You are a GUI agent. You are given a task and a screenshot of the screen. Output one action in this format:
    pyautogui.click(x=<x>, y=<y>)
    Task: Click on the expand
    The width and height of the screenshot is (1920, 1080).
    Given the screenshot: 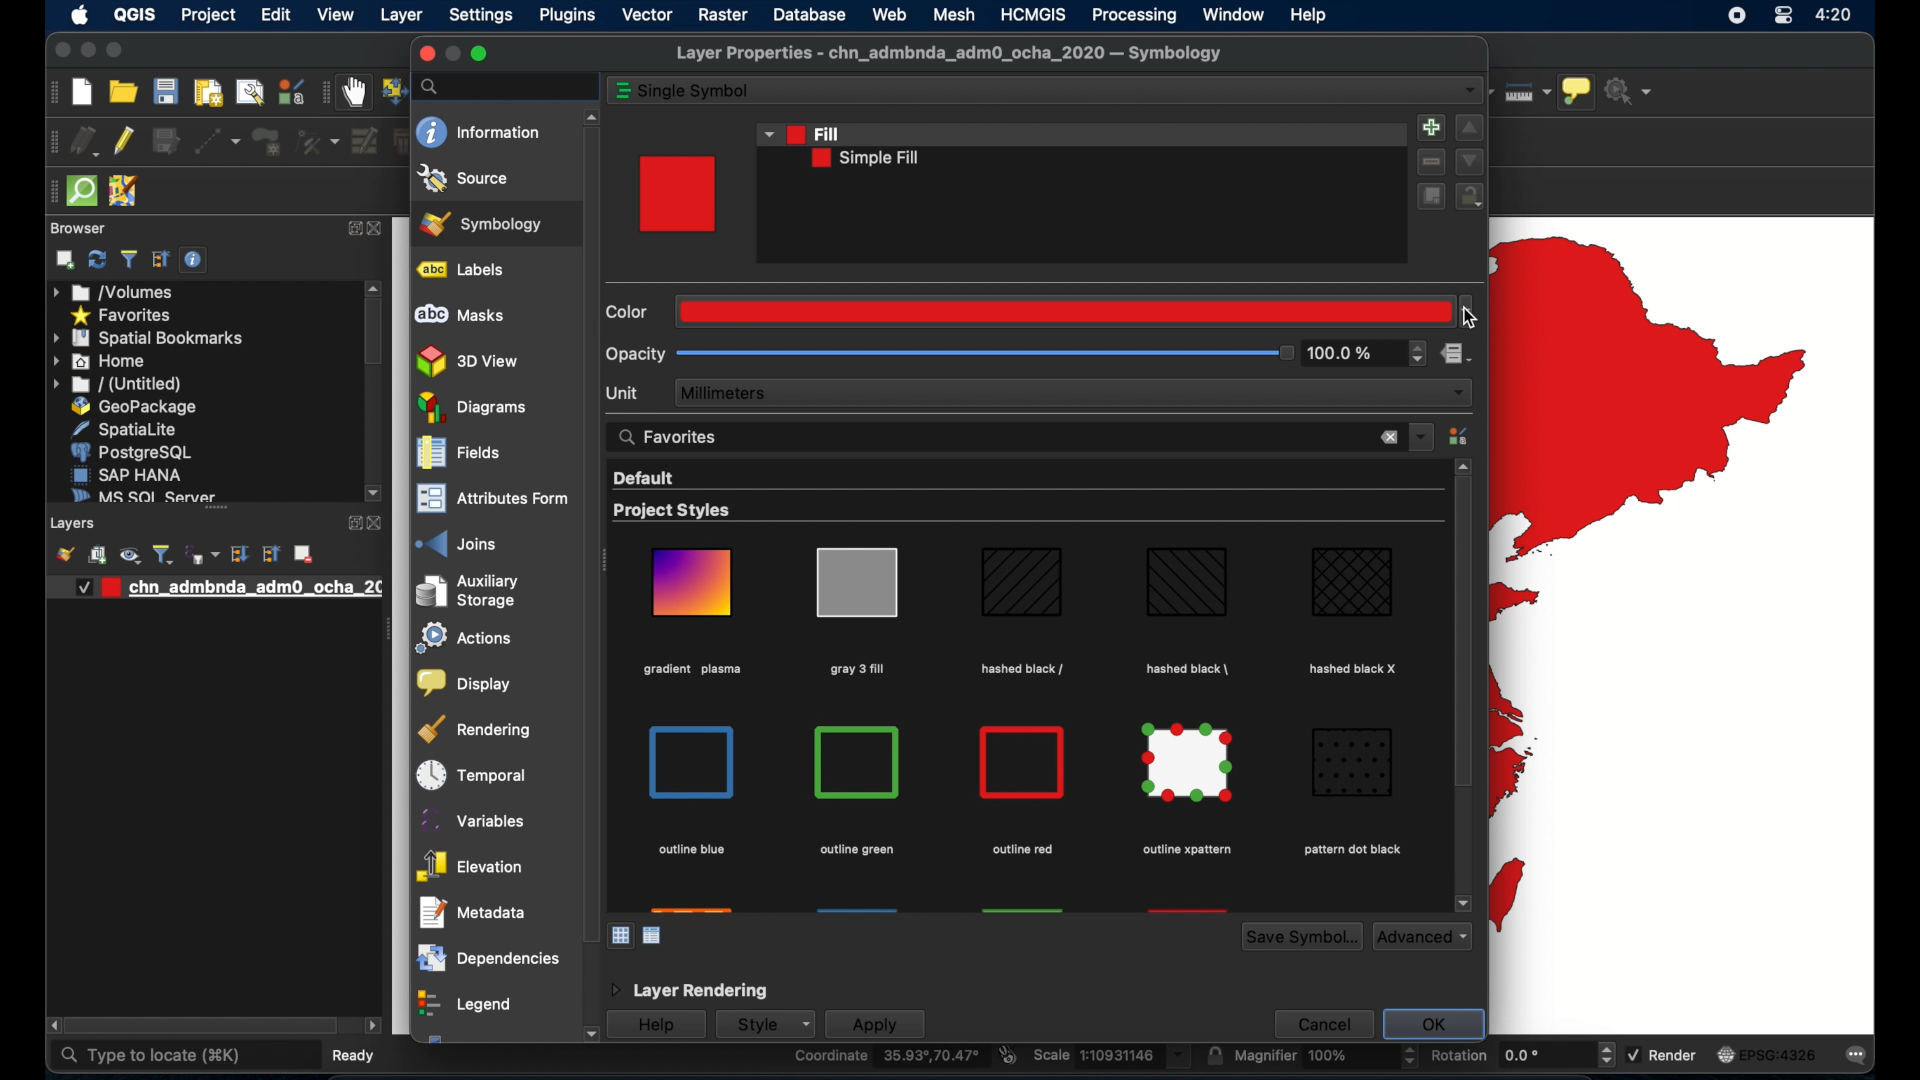 What is the action you would take?
    pyautogui.click(x=350, y=524)
    